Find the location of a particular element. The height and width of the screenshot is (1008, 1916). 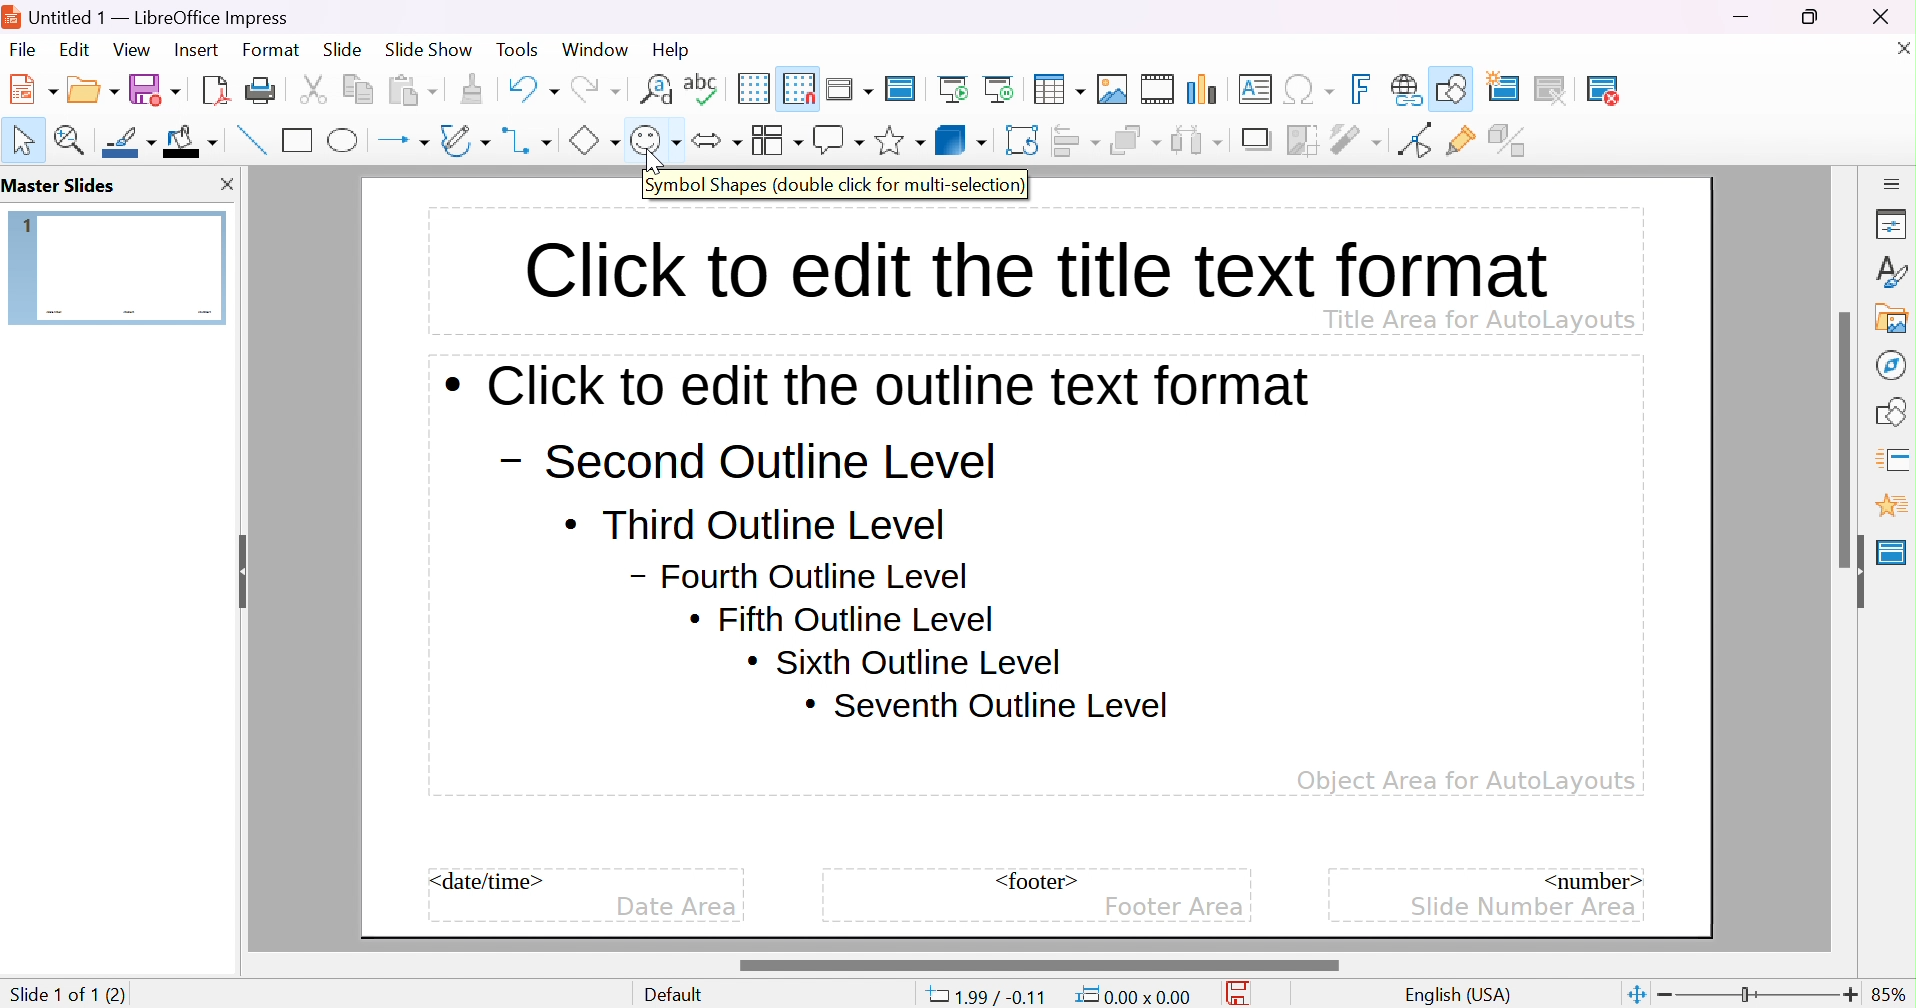

display grid is located at coordinates (752, 88).